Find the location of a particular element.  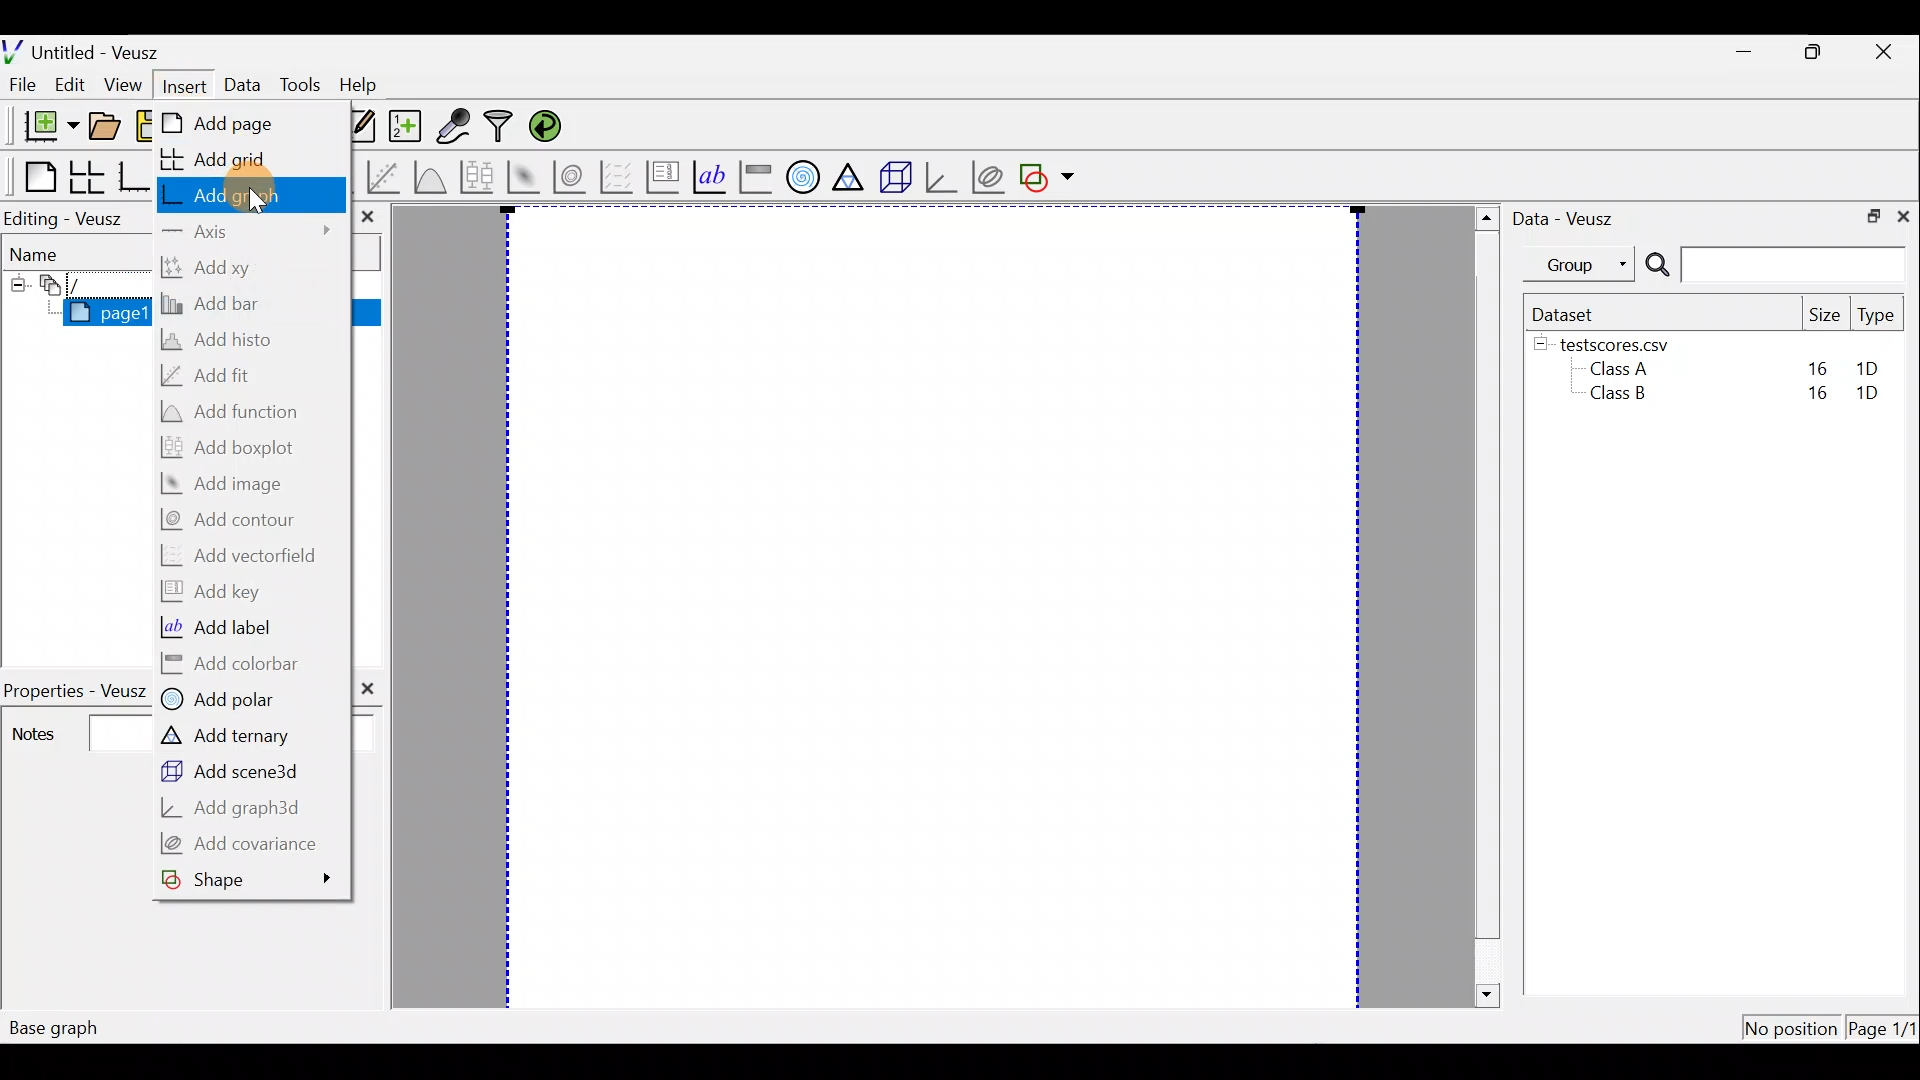

Add bar is located at coordinates (217, 306).